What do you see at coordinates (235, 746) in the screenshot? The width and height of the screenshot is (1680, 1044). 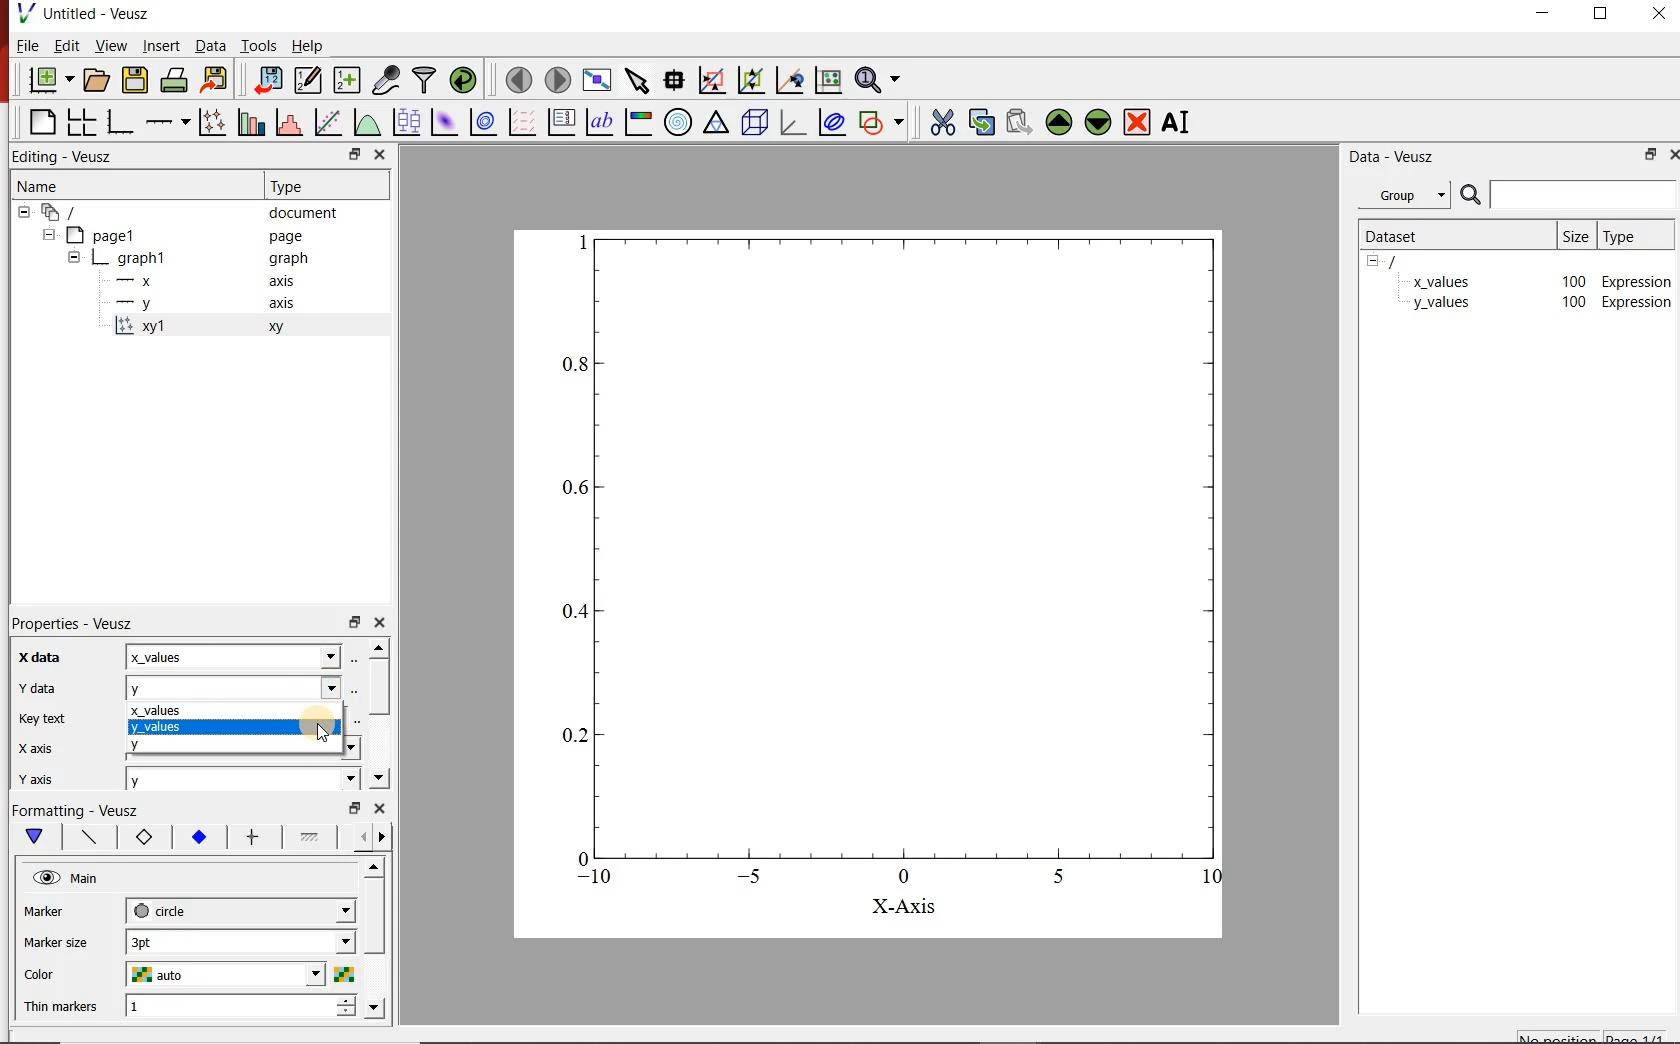 I see `y` at bounding box center [235, 746].